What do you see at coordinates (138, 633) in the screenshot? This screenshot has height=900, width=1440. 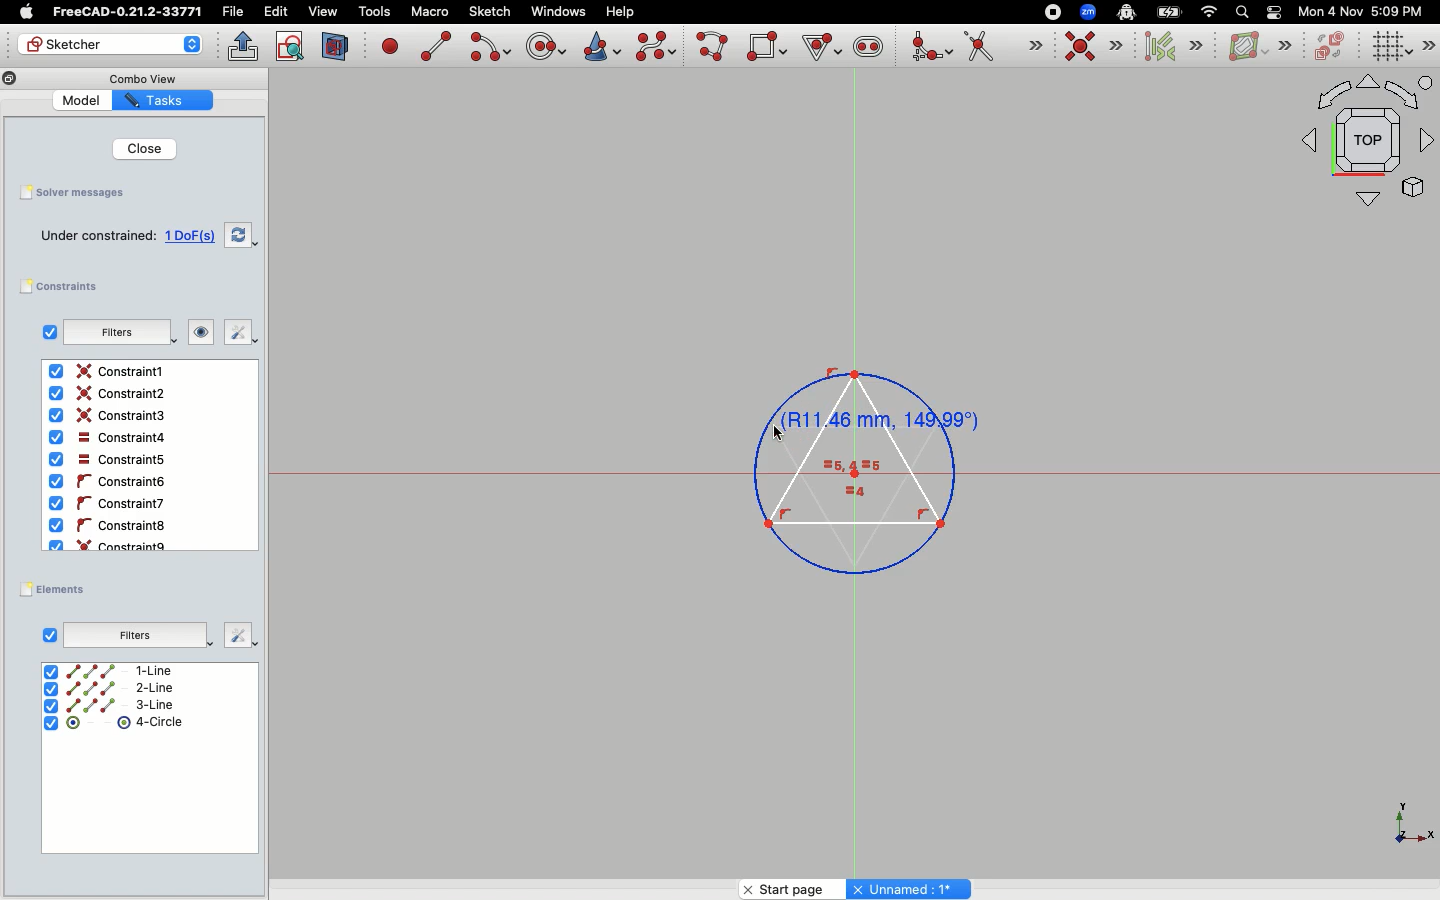 I see `Filters` at bounding box center [138, 633].